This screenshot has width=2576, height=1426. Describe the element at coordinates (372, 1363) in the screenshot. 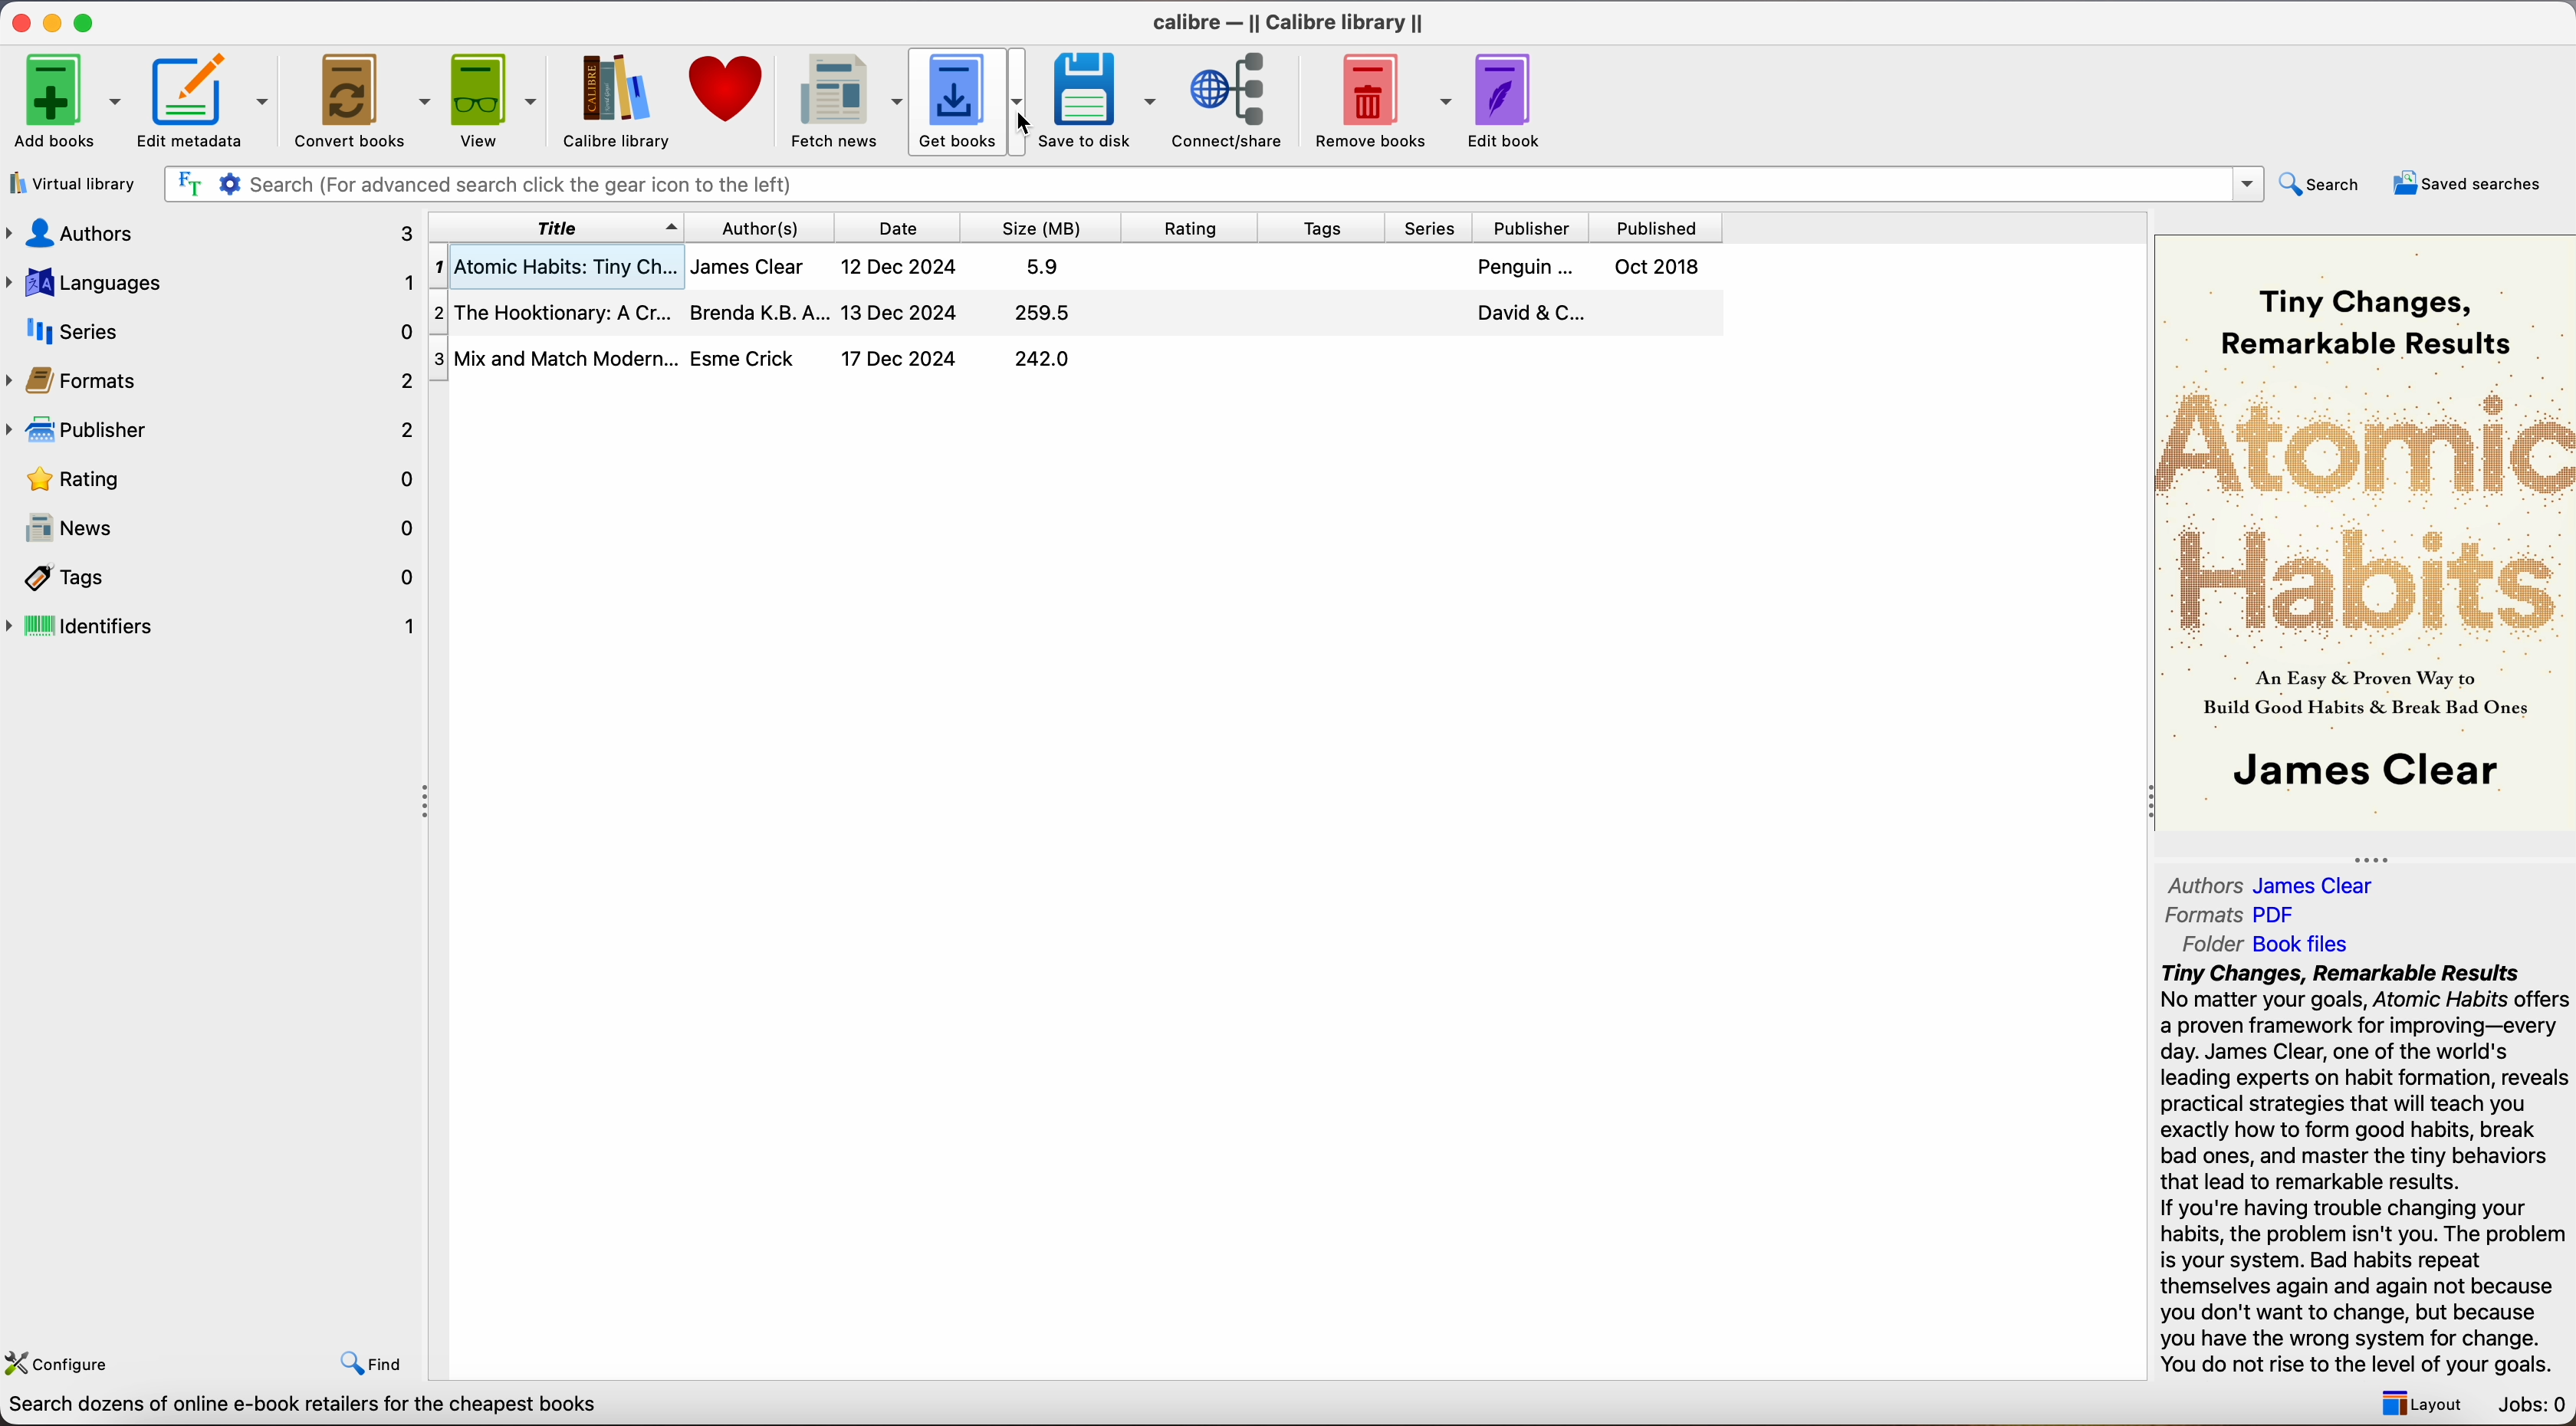

I see `find` at that location.